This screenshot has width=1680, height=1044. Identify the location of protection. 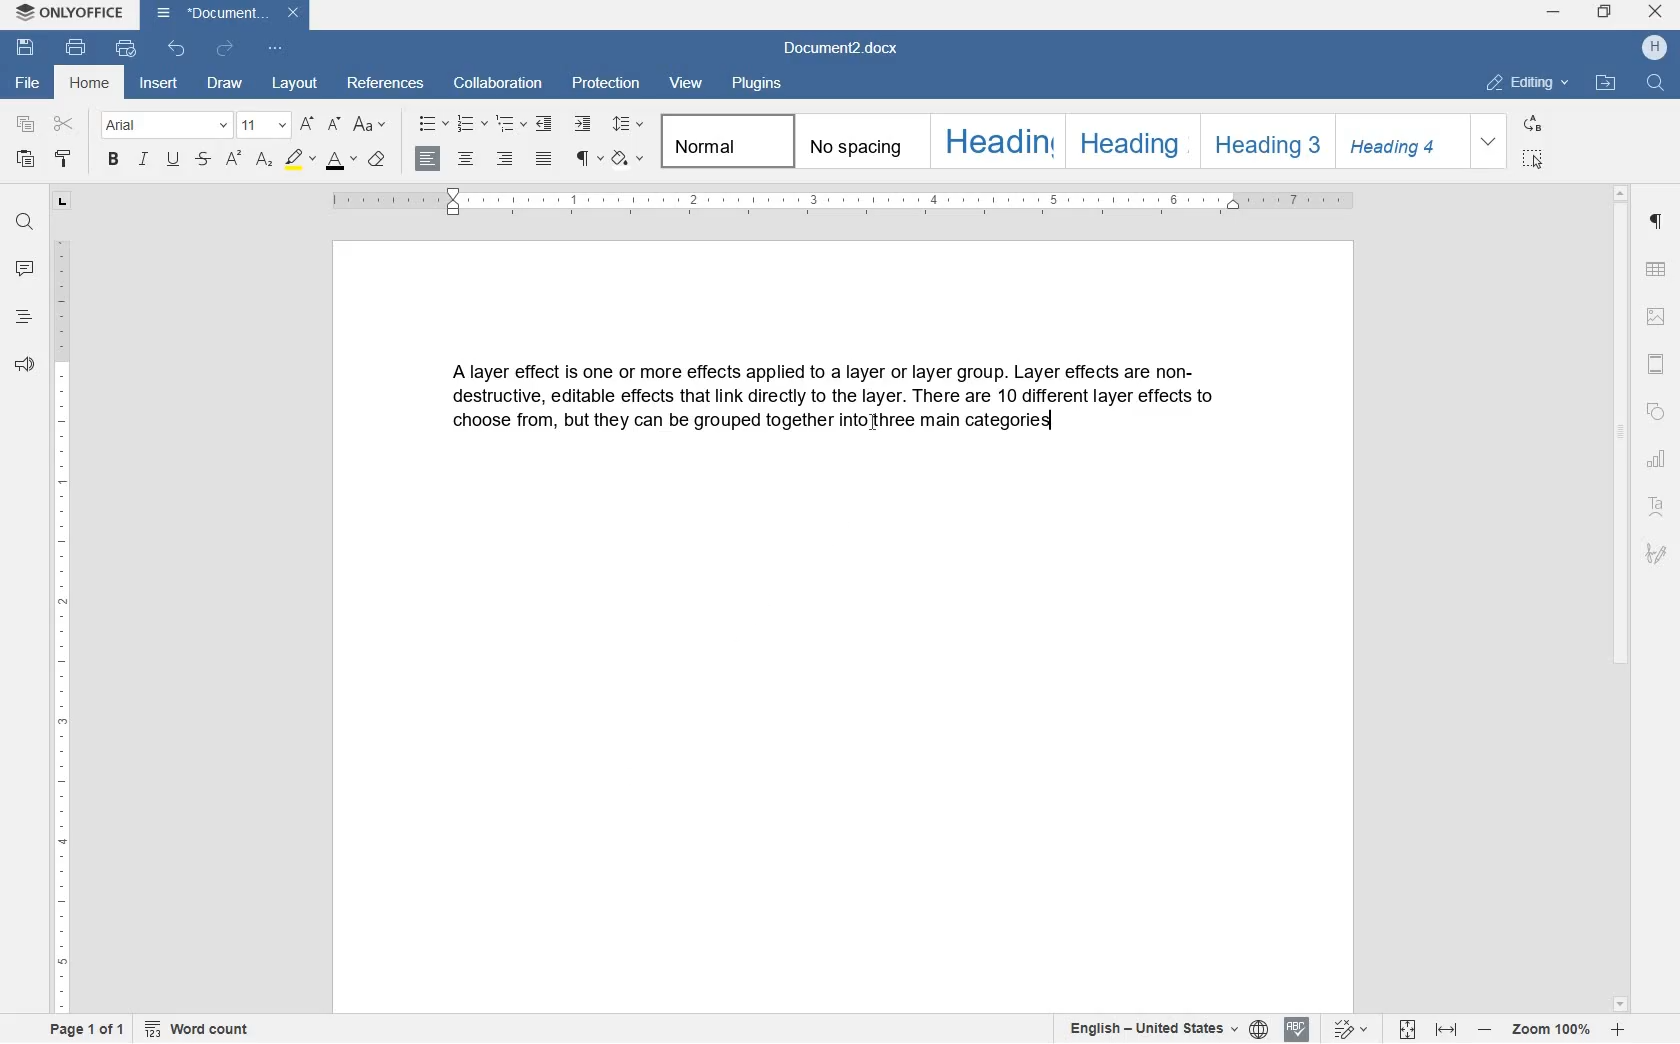
(608, 85).